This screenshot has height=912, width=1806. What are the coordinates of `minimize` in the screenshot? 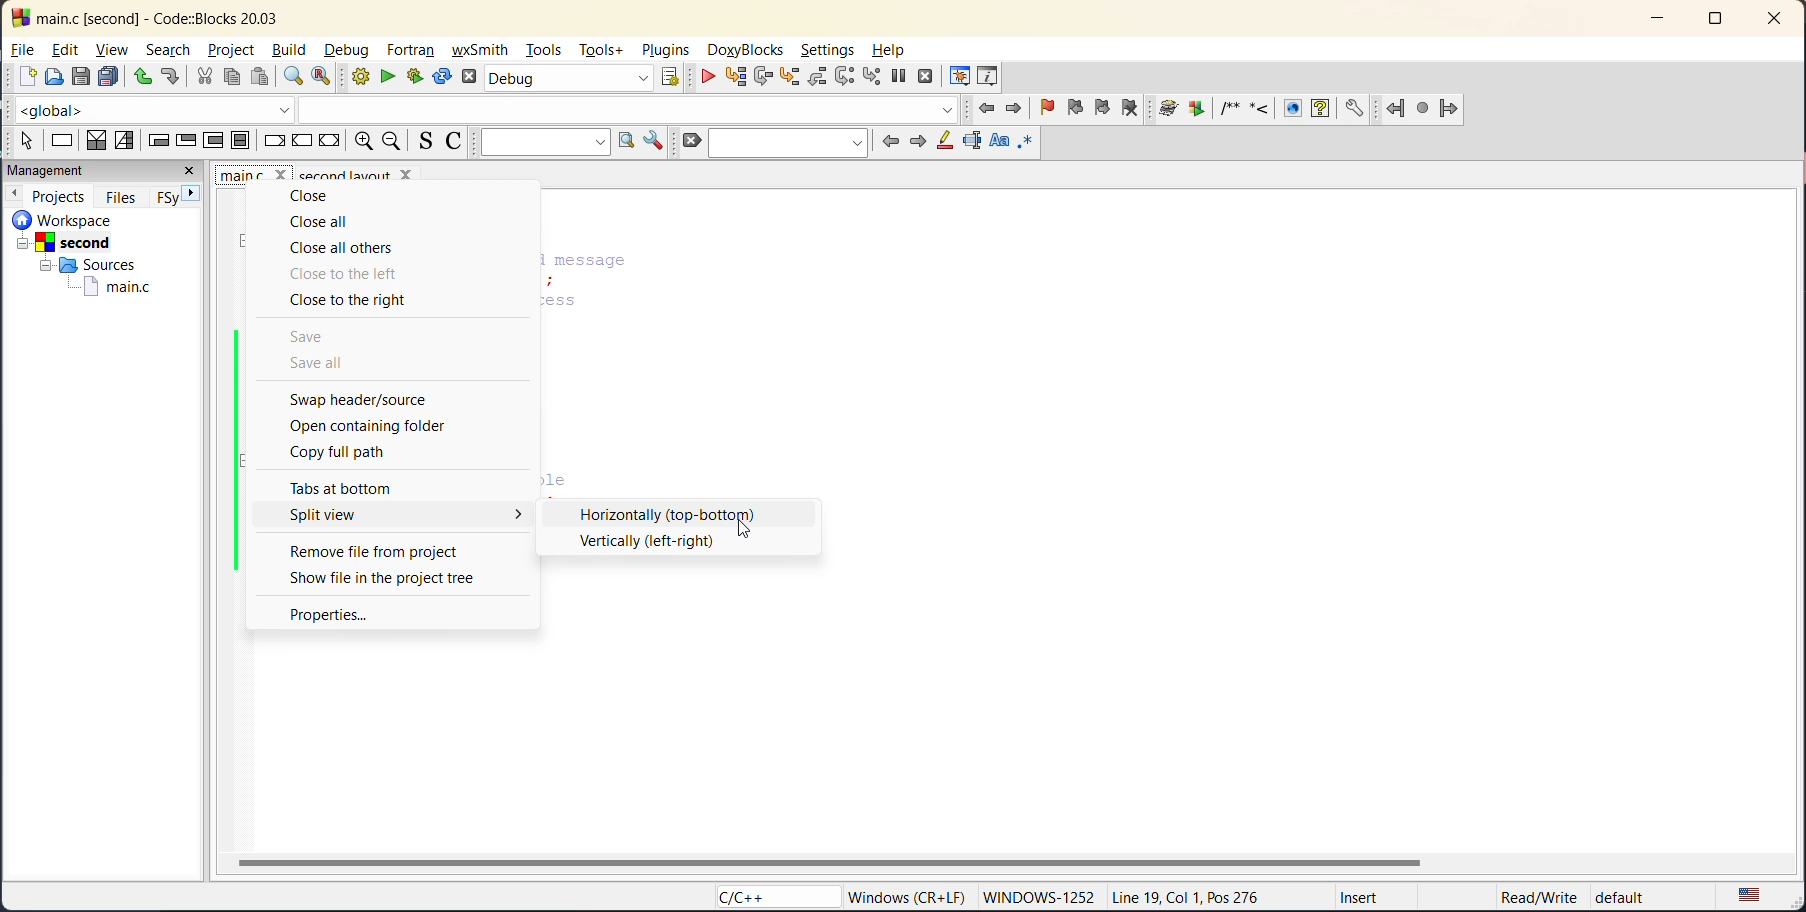 It's located at (1655, 20).